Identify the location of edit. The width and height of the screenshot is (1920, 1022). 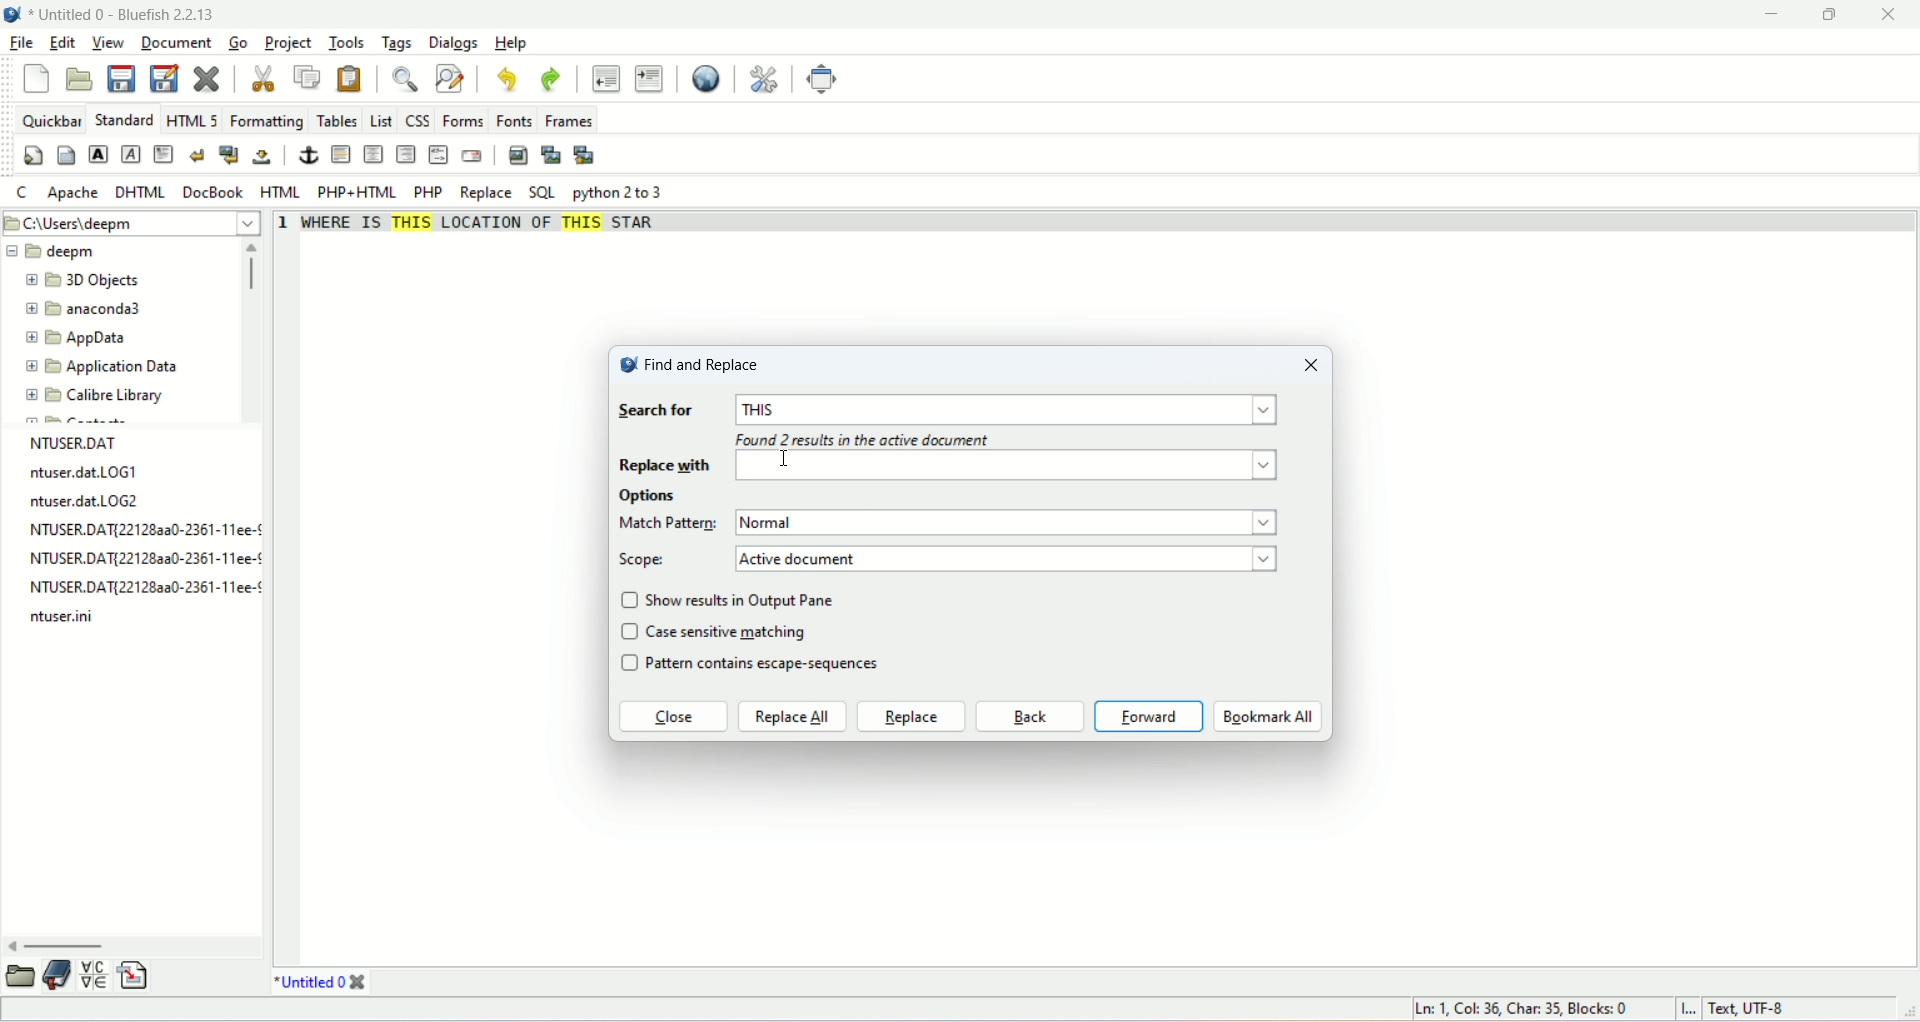
(61, 45).